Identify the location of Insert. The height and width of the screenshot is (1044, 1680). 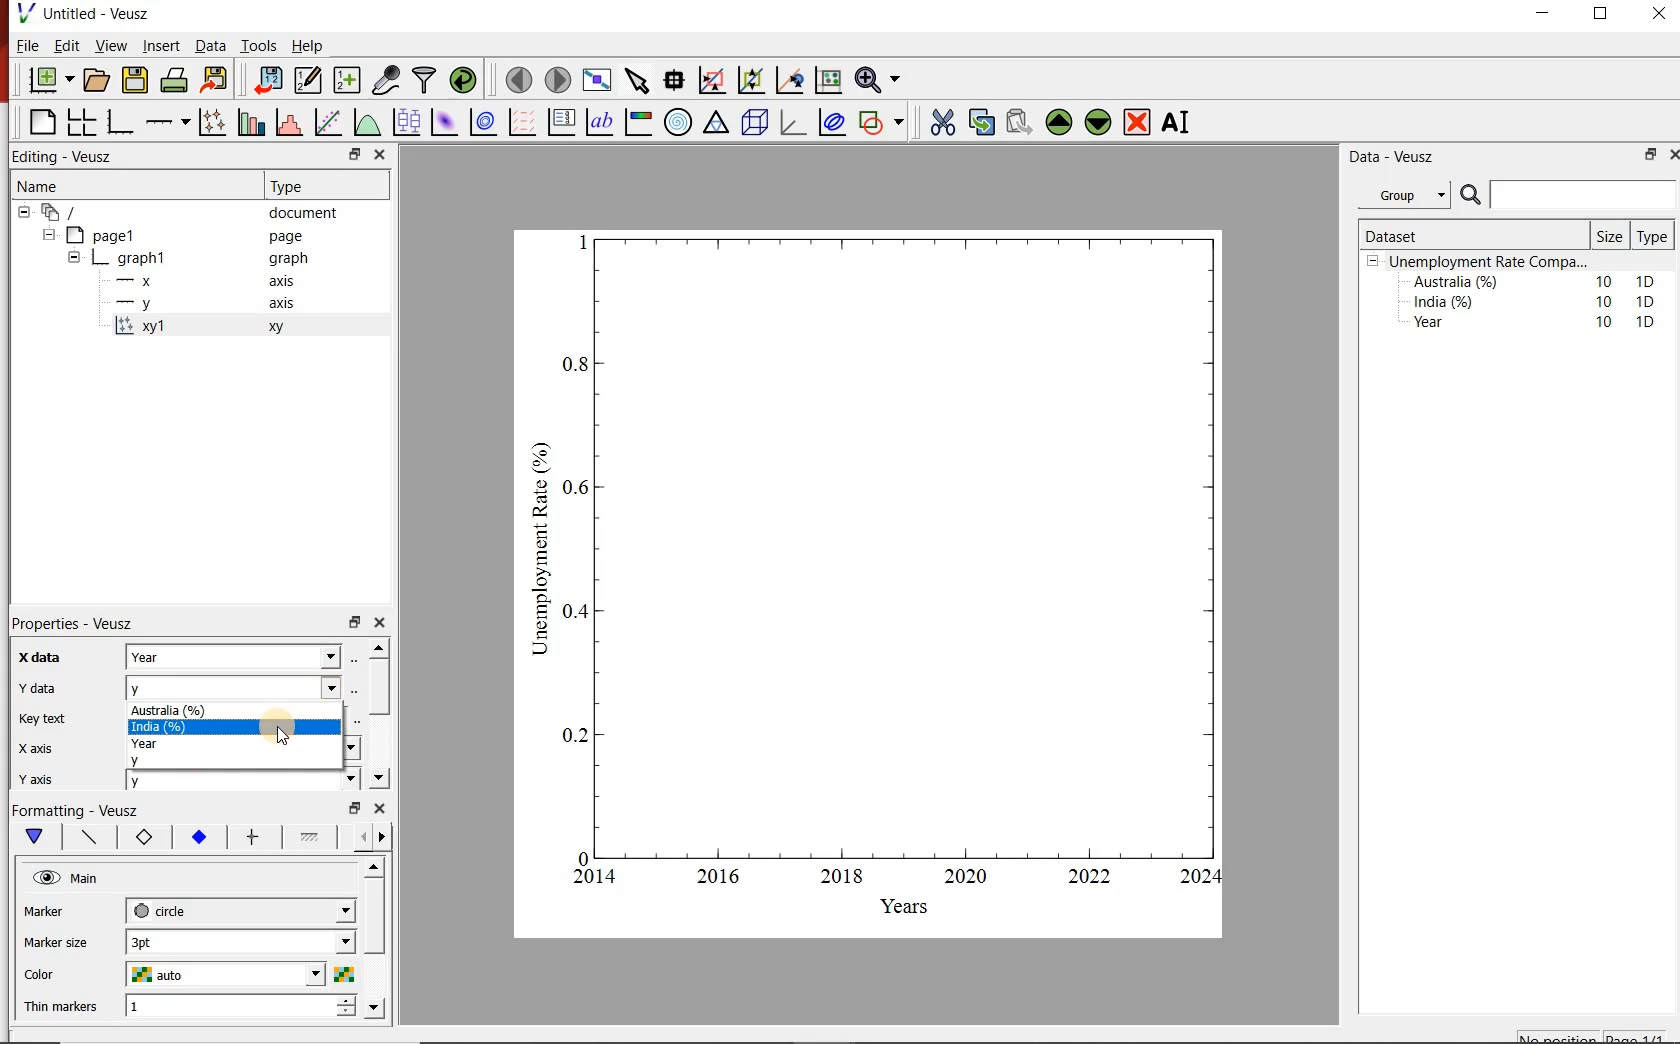
(160, 45).